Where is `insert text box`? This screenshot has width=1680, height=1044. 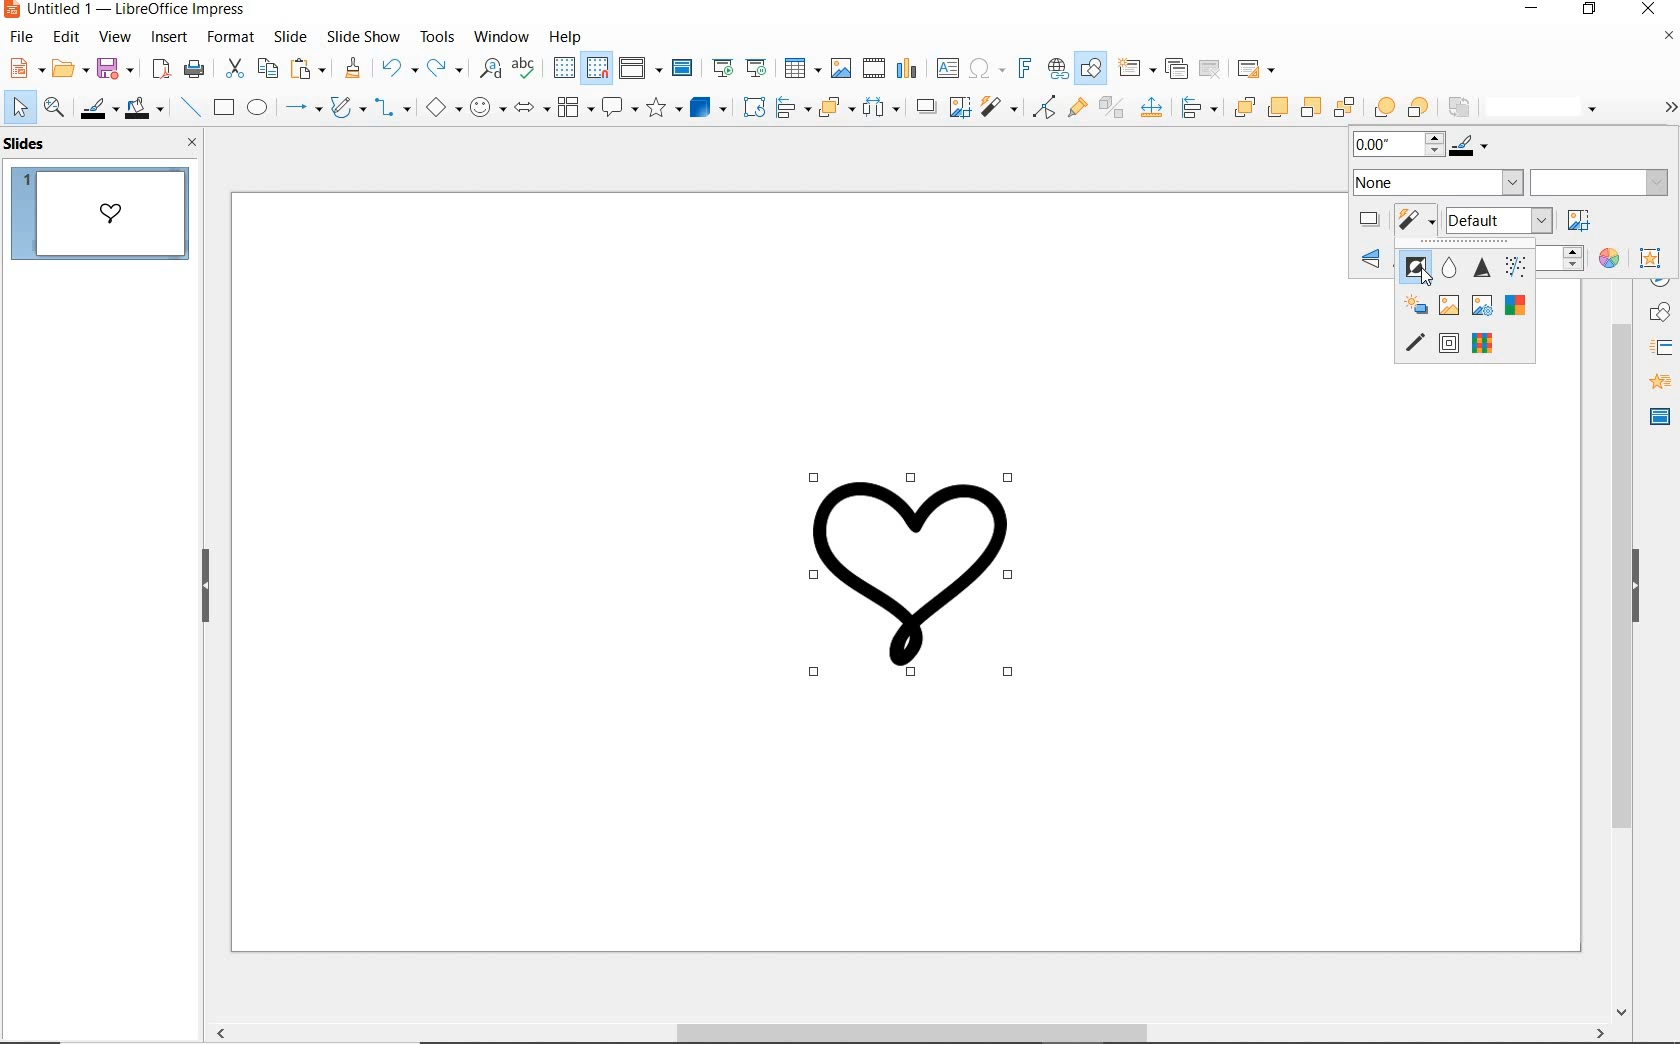 insert text box is located at coordinates (946, 69).